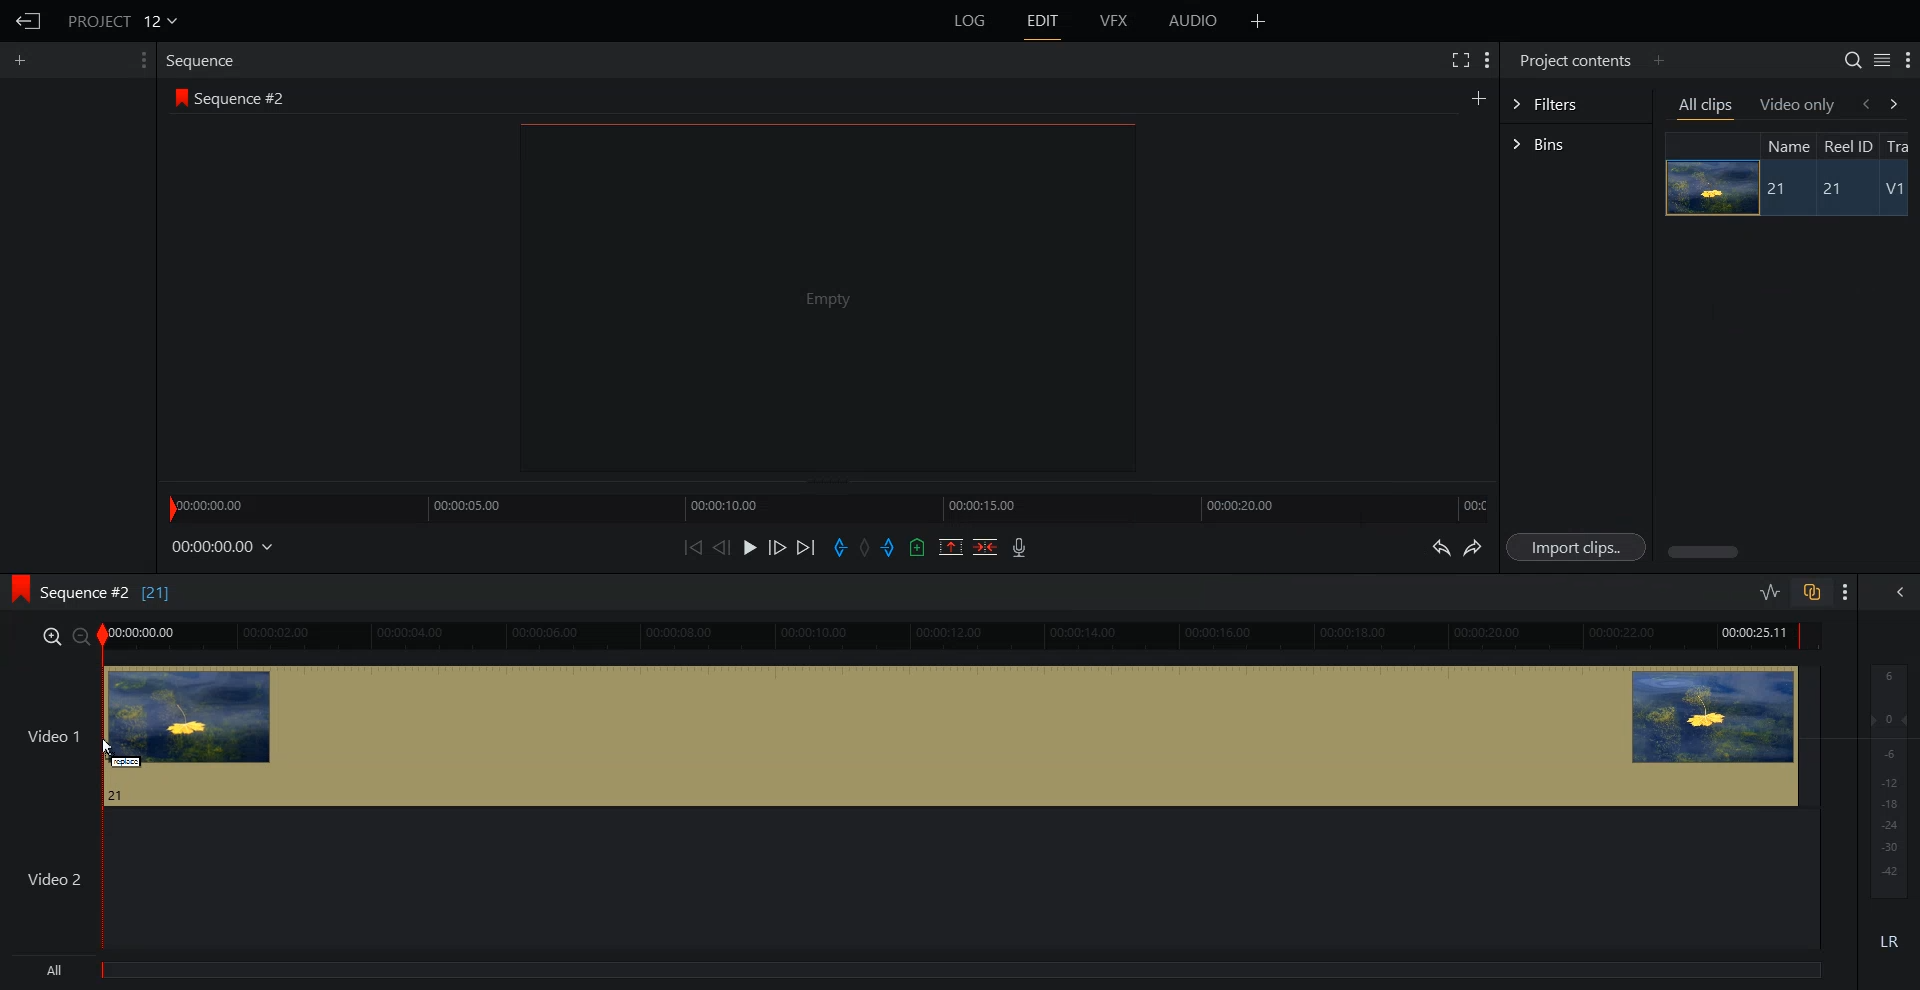 Image resolution: width=1920 pixels, height=990 pixels. Describe the element at coordinates (143, 60) in the screenshot. I see `Show Setting Menu` at that location.